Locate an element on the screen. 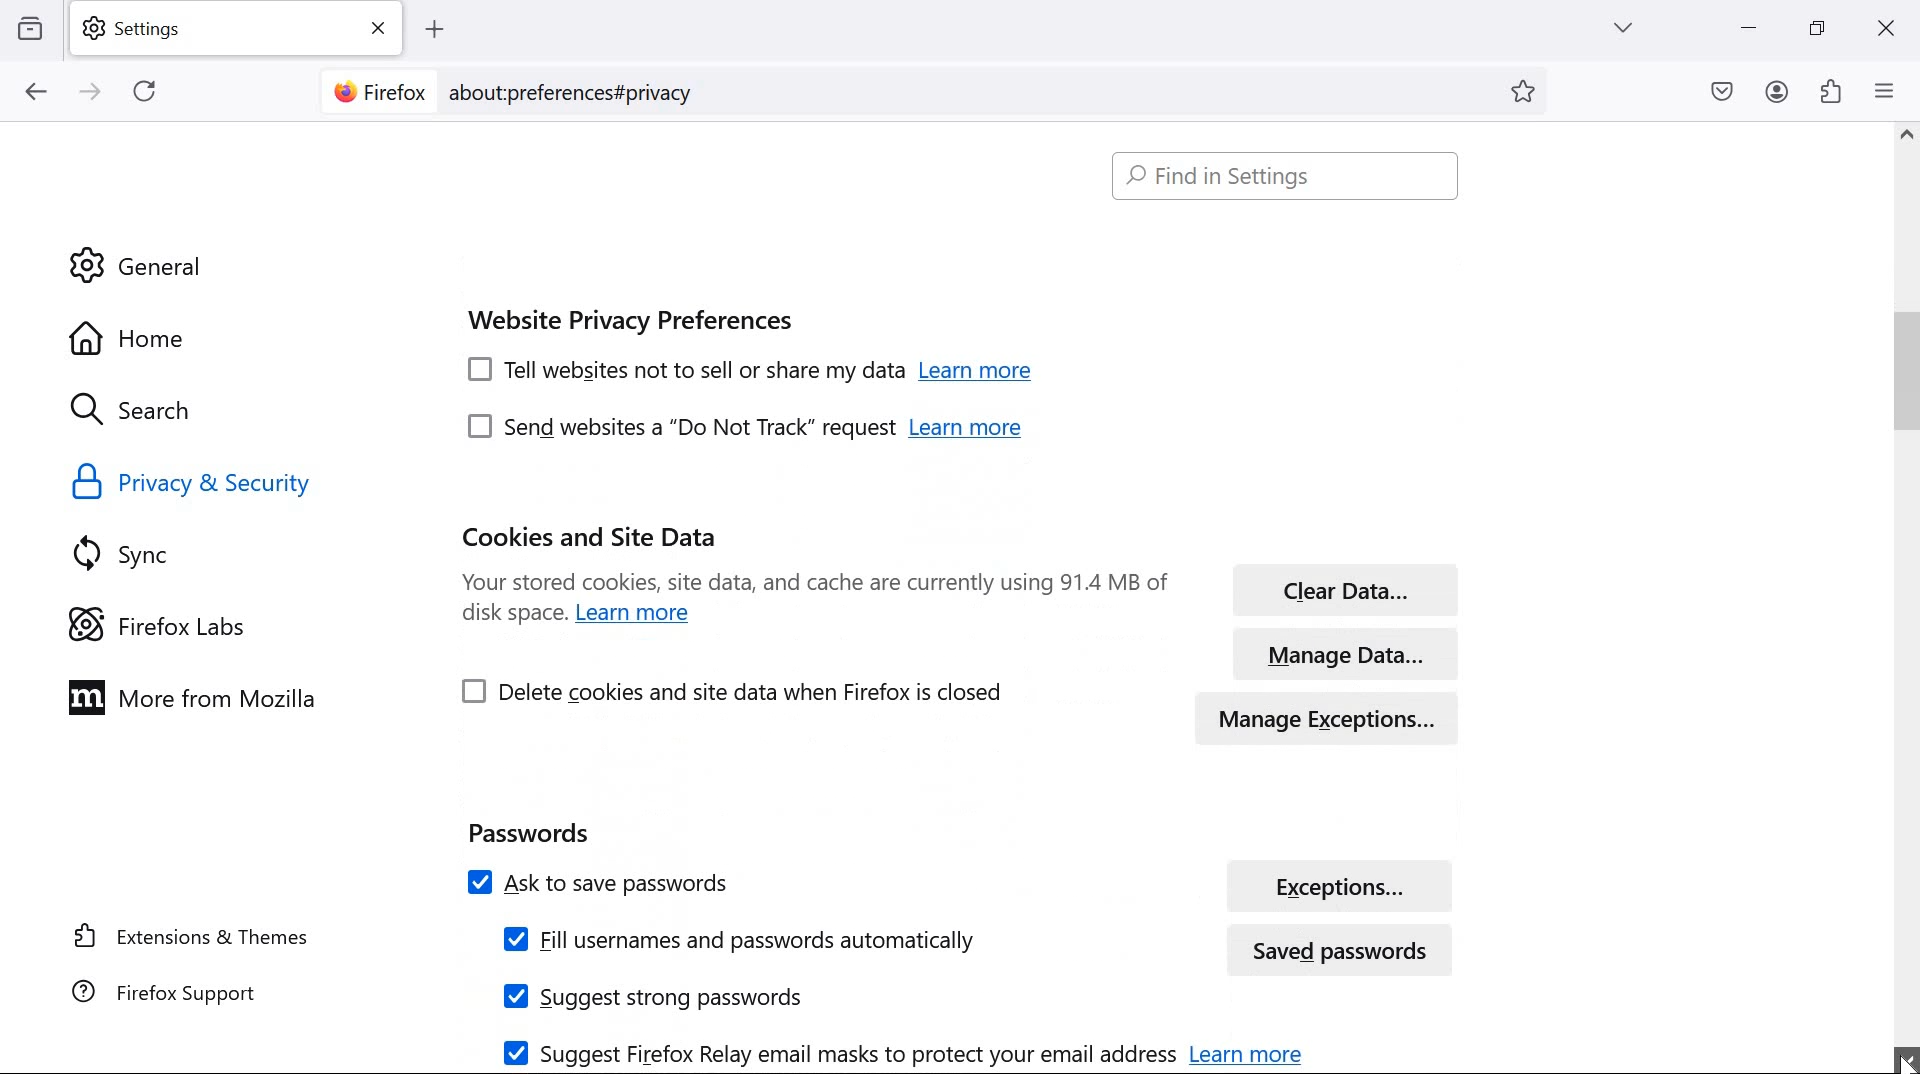 Image resolution: width=1920 pixels, height=1074 pixels. Firefox support is located at coordinates (169, 991).